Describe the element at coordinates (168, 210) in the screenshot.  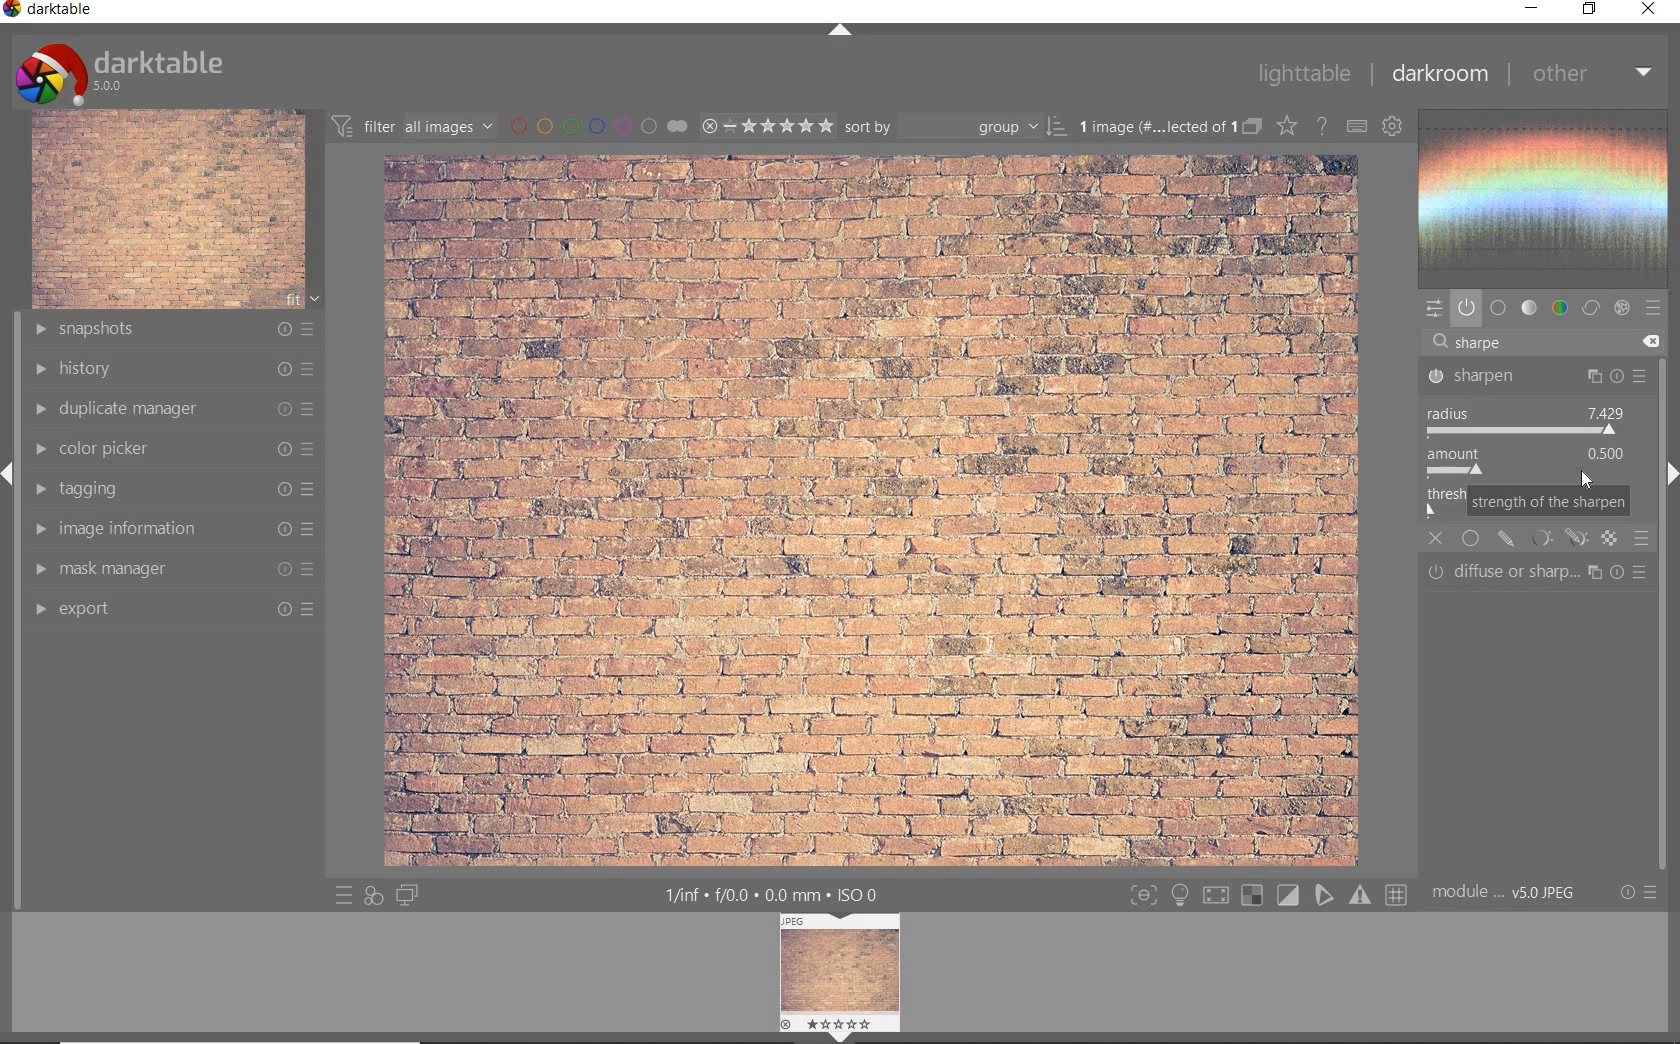
I see `image ` at that location.